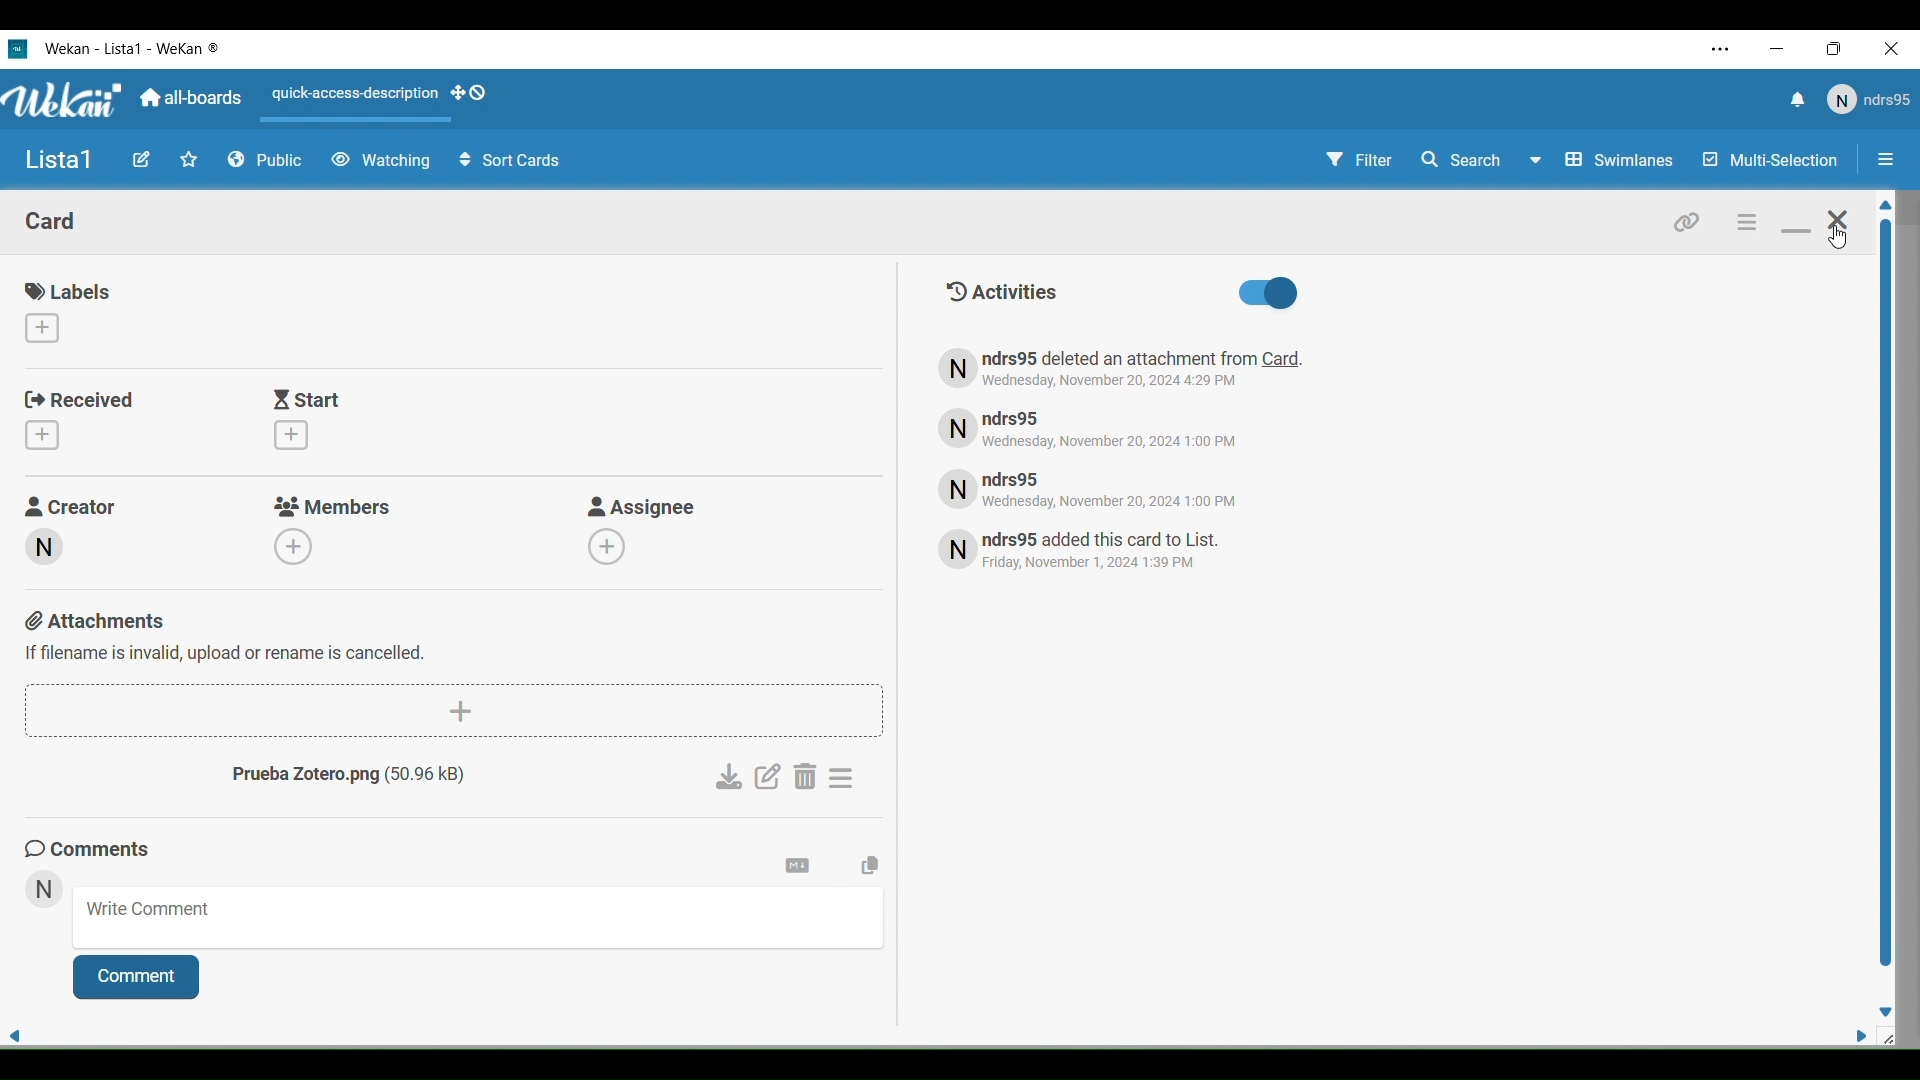 This screenshot has width=1920, height=1080. I want to click on Link, so click(1687, 220).